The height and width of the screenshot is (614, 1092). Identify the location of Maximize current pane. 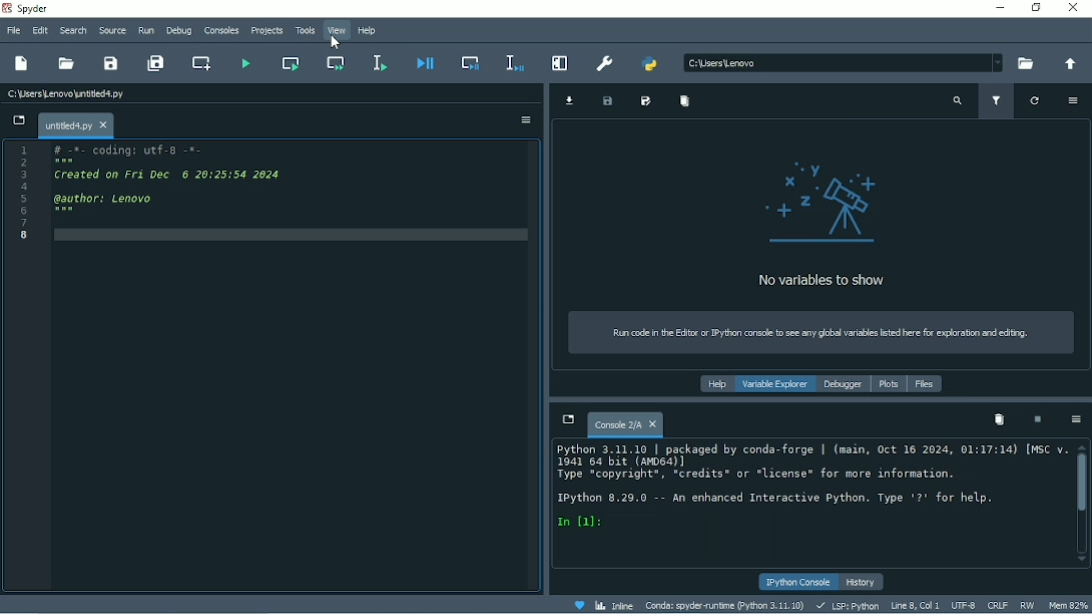
(561, 63).